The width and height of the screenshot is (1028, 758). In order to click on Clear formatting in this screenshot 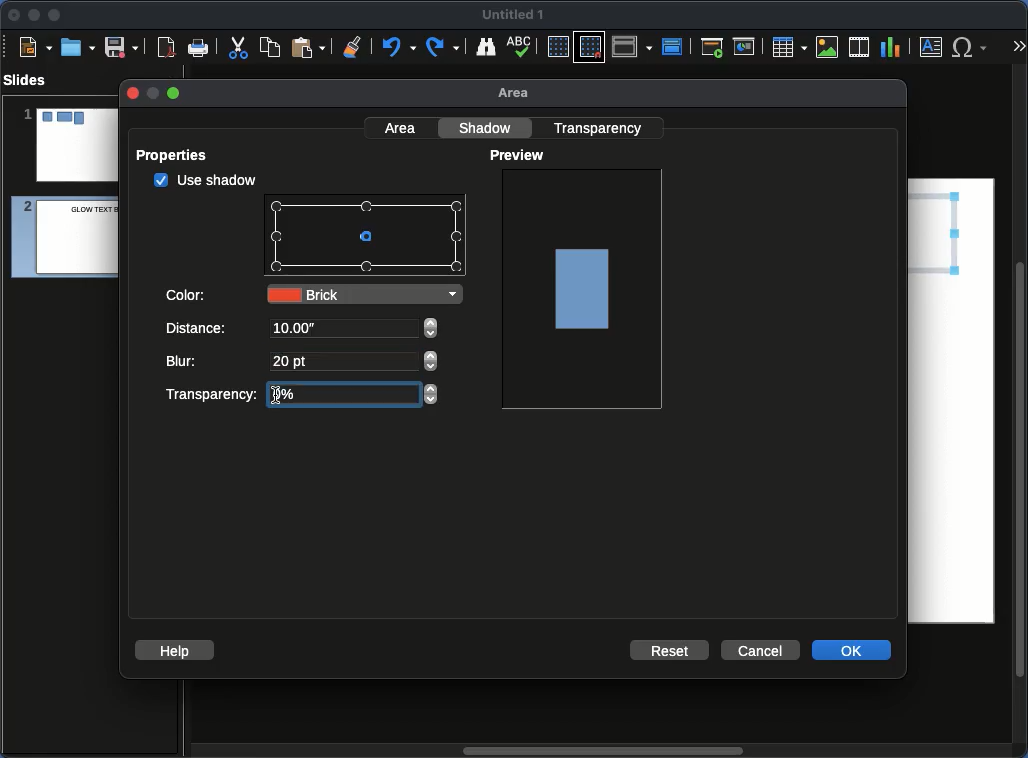, I will do `click(353, 45)`.